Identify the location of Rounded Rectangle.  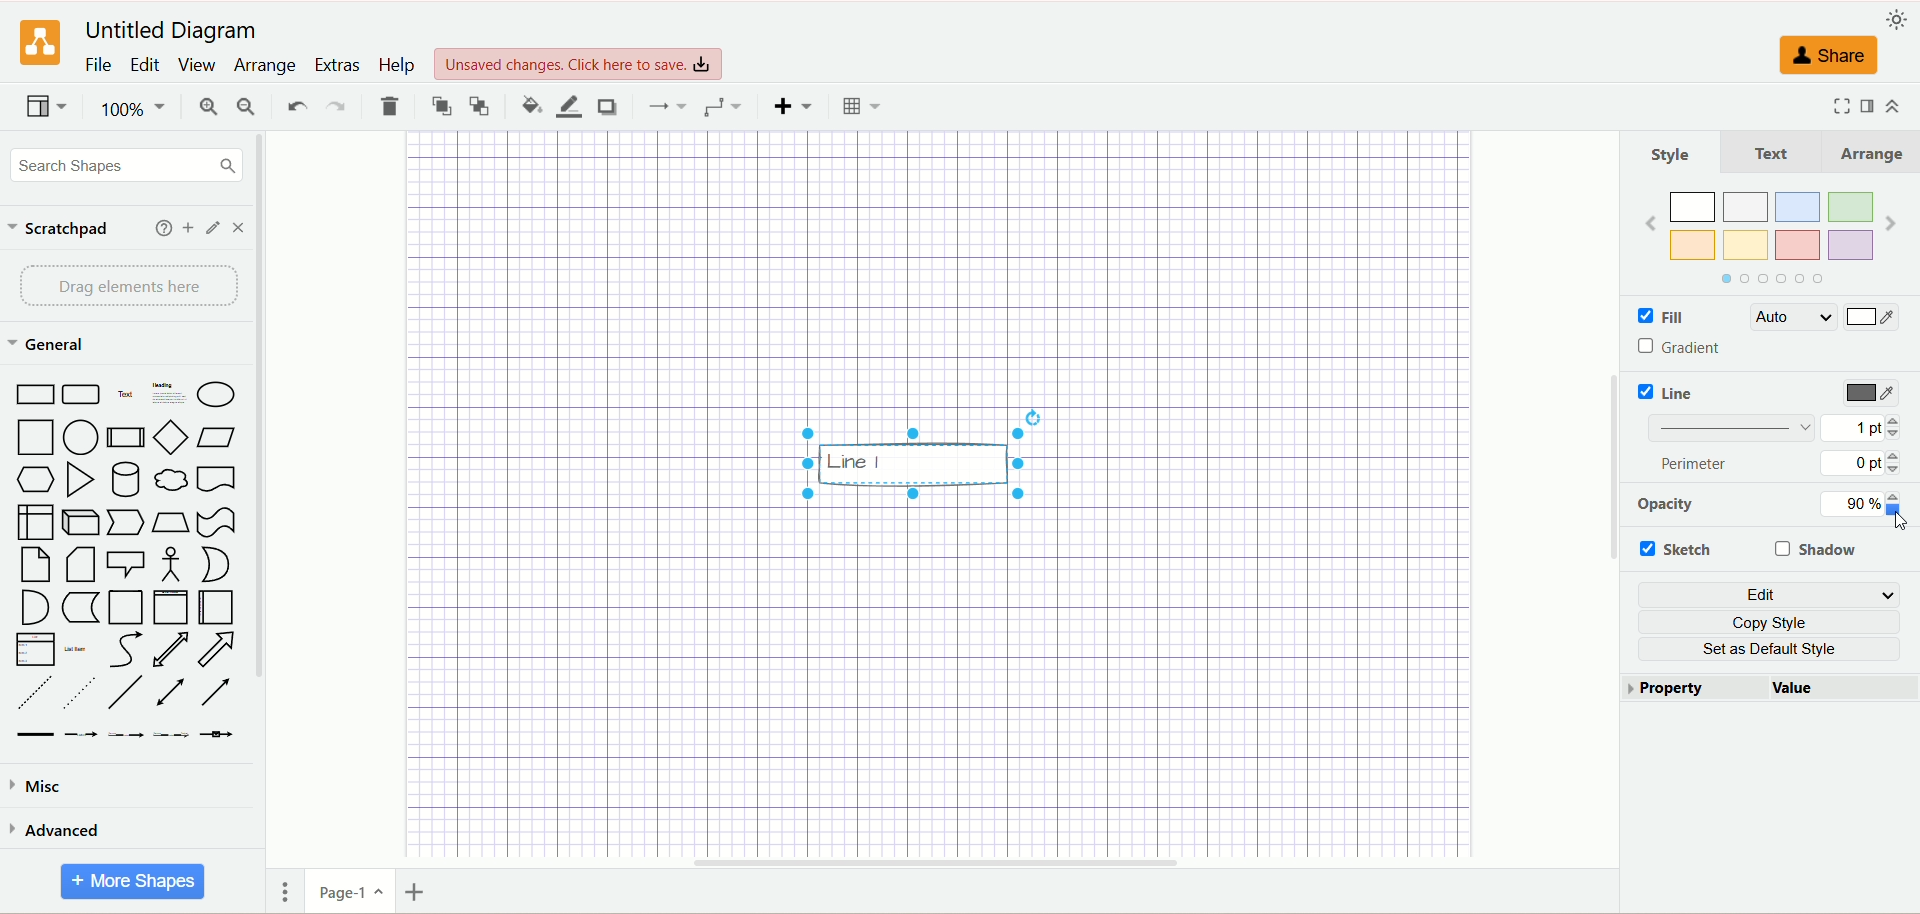
(84, 394).